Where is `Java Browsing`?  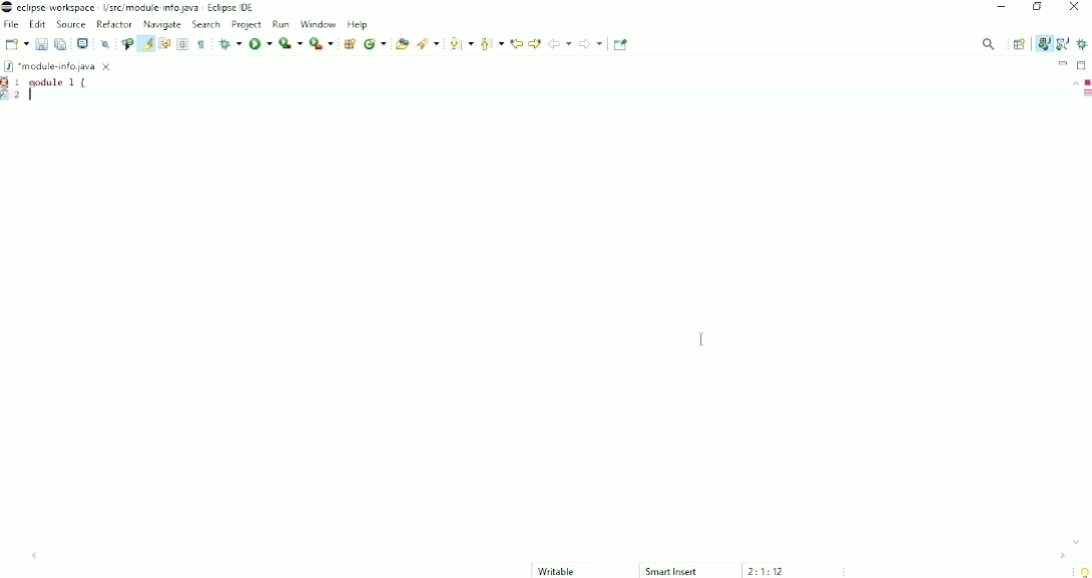 Java Browsing is located at coordinates (1063, 44).